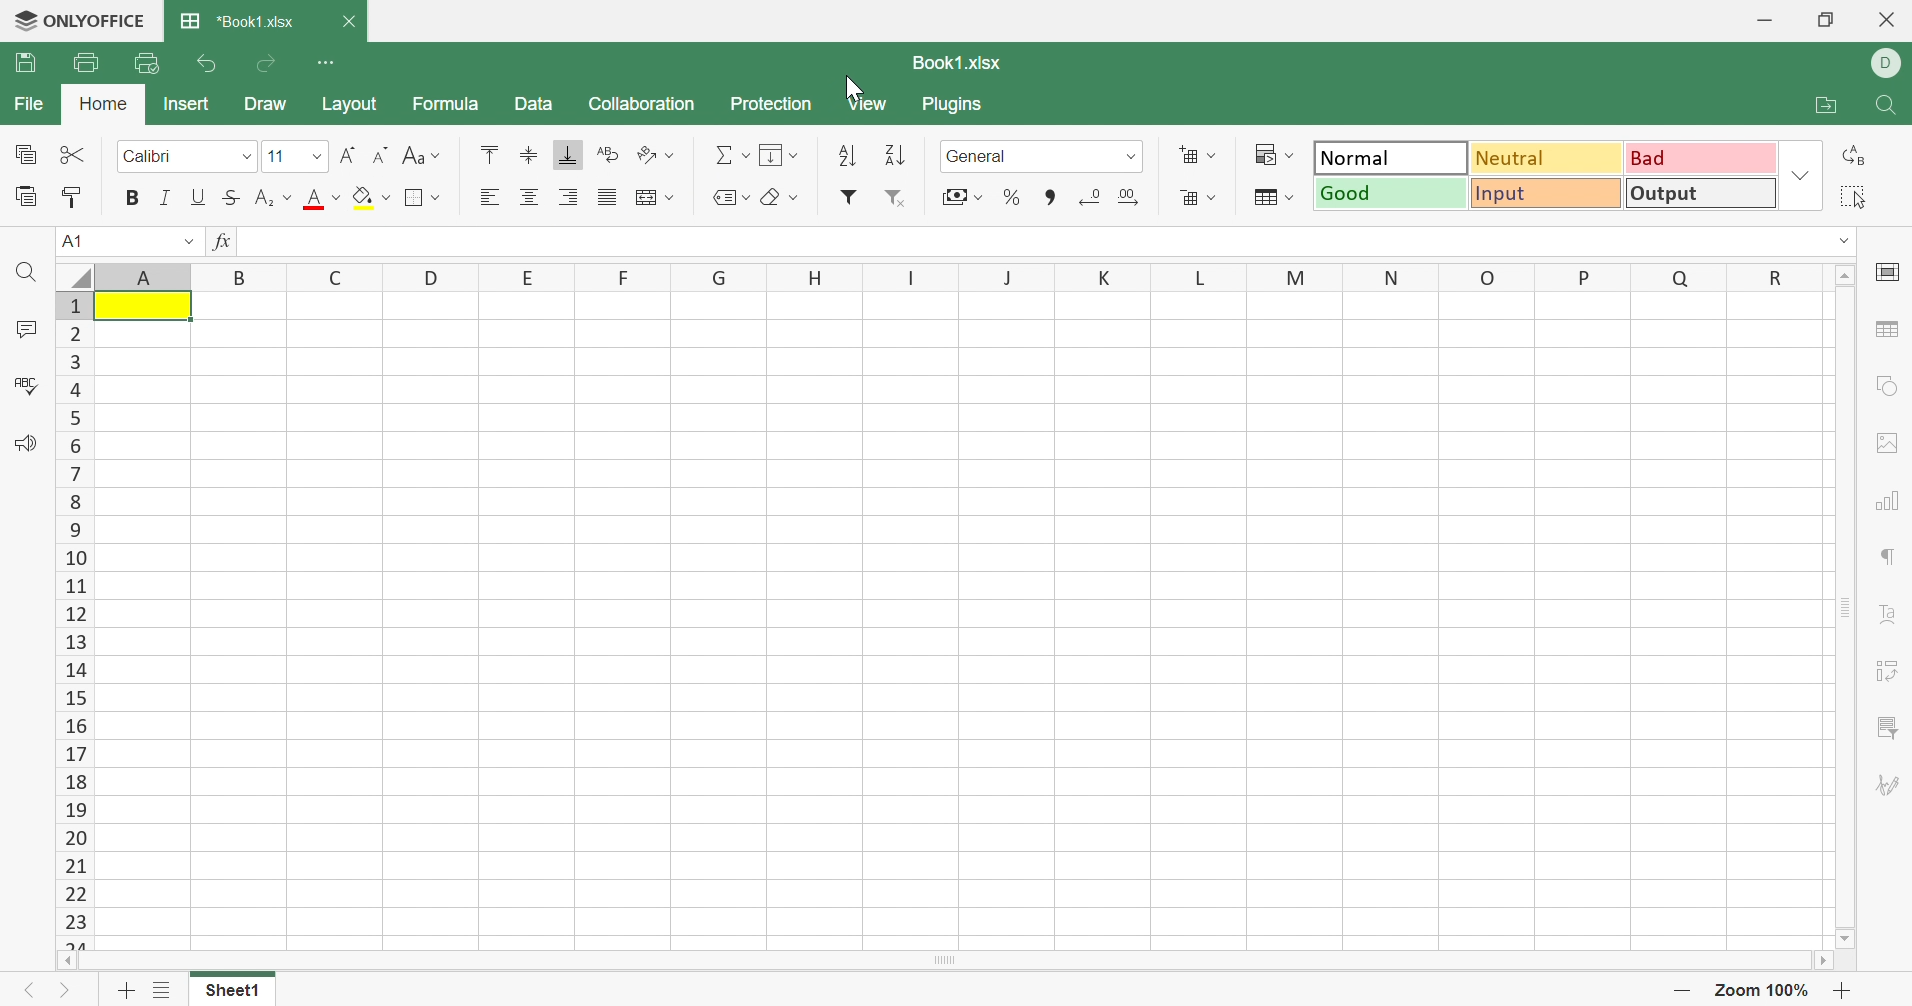 The height and width of the screenshot is (1006, 1912). What do you see at coordinates (1888, 787) in the screenshot?
I see `Signature settings` at bounding box center [1888, 787].